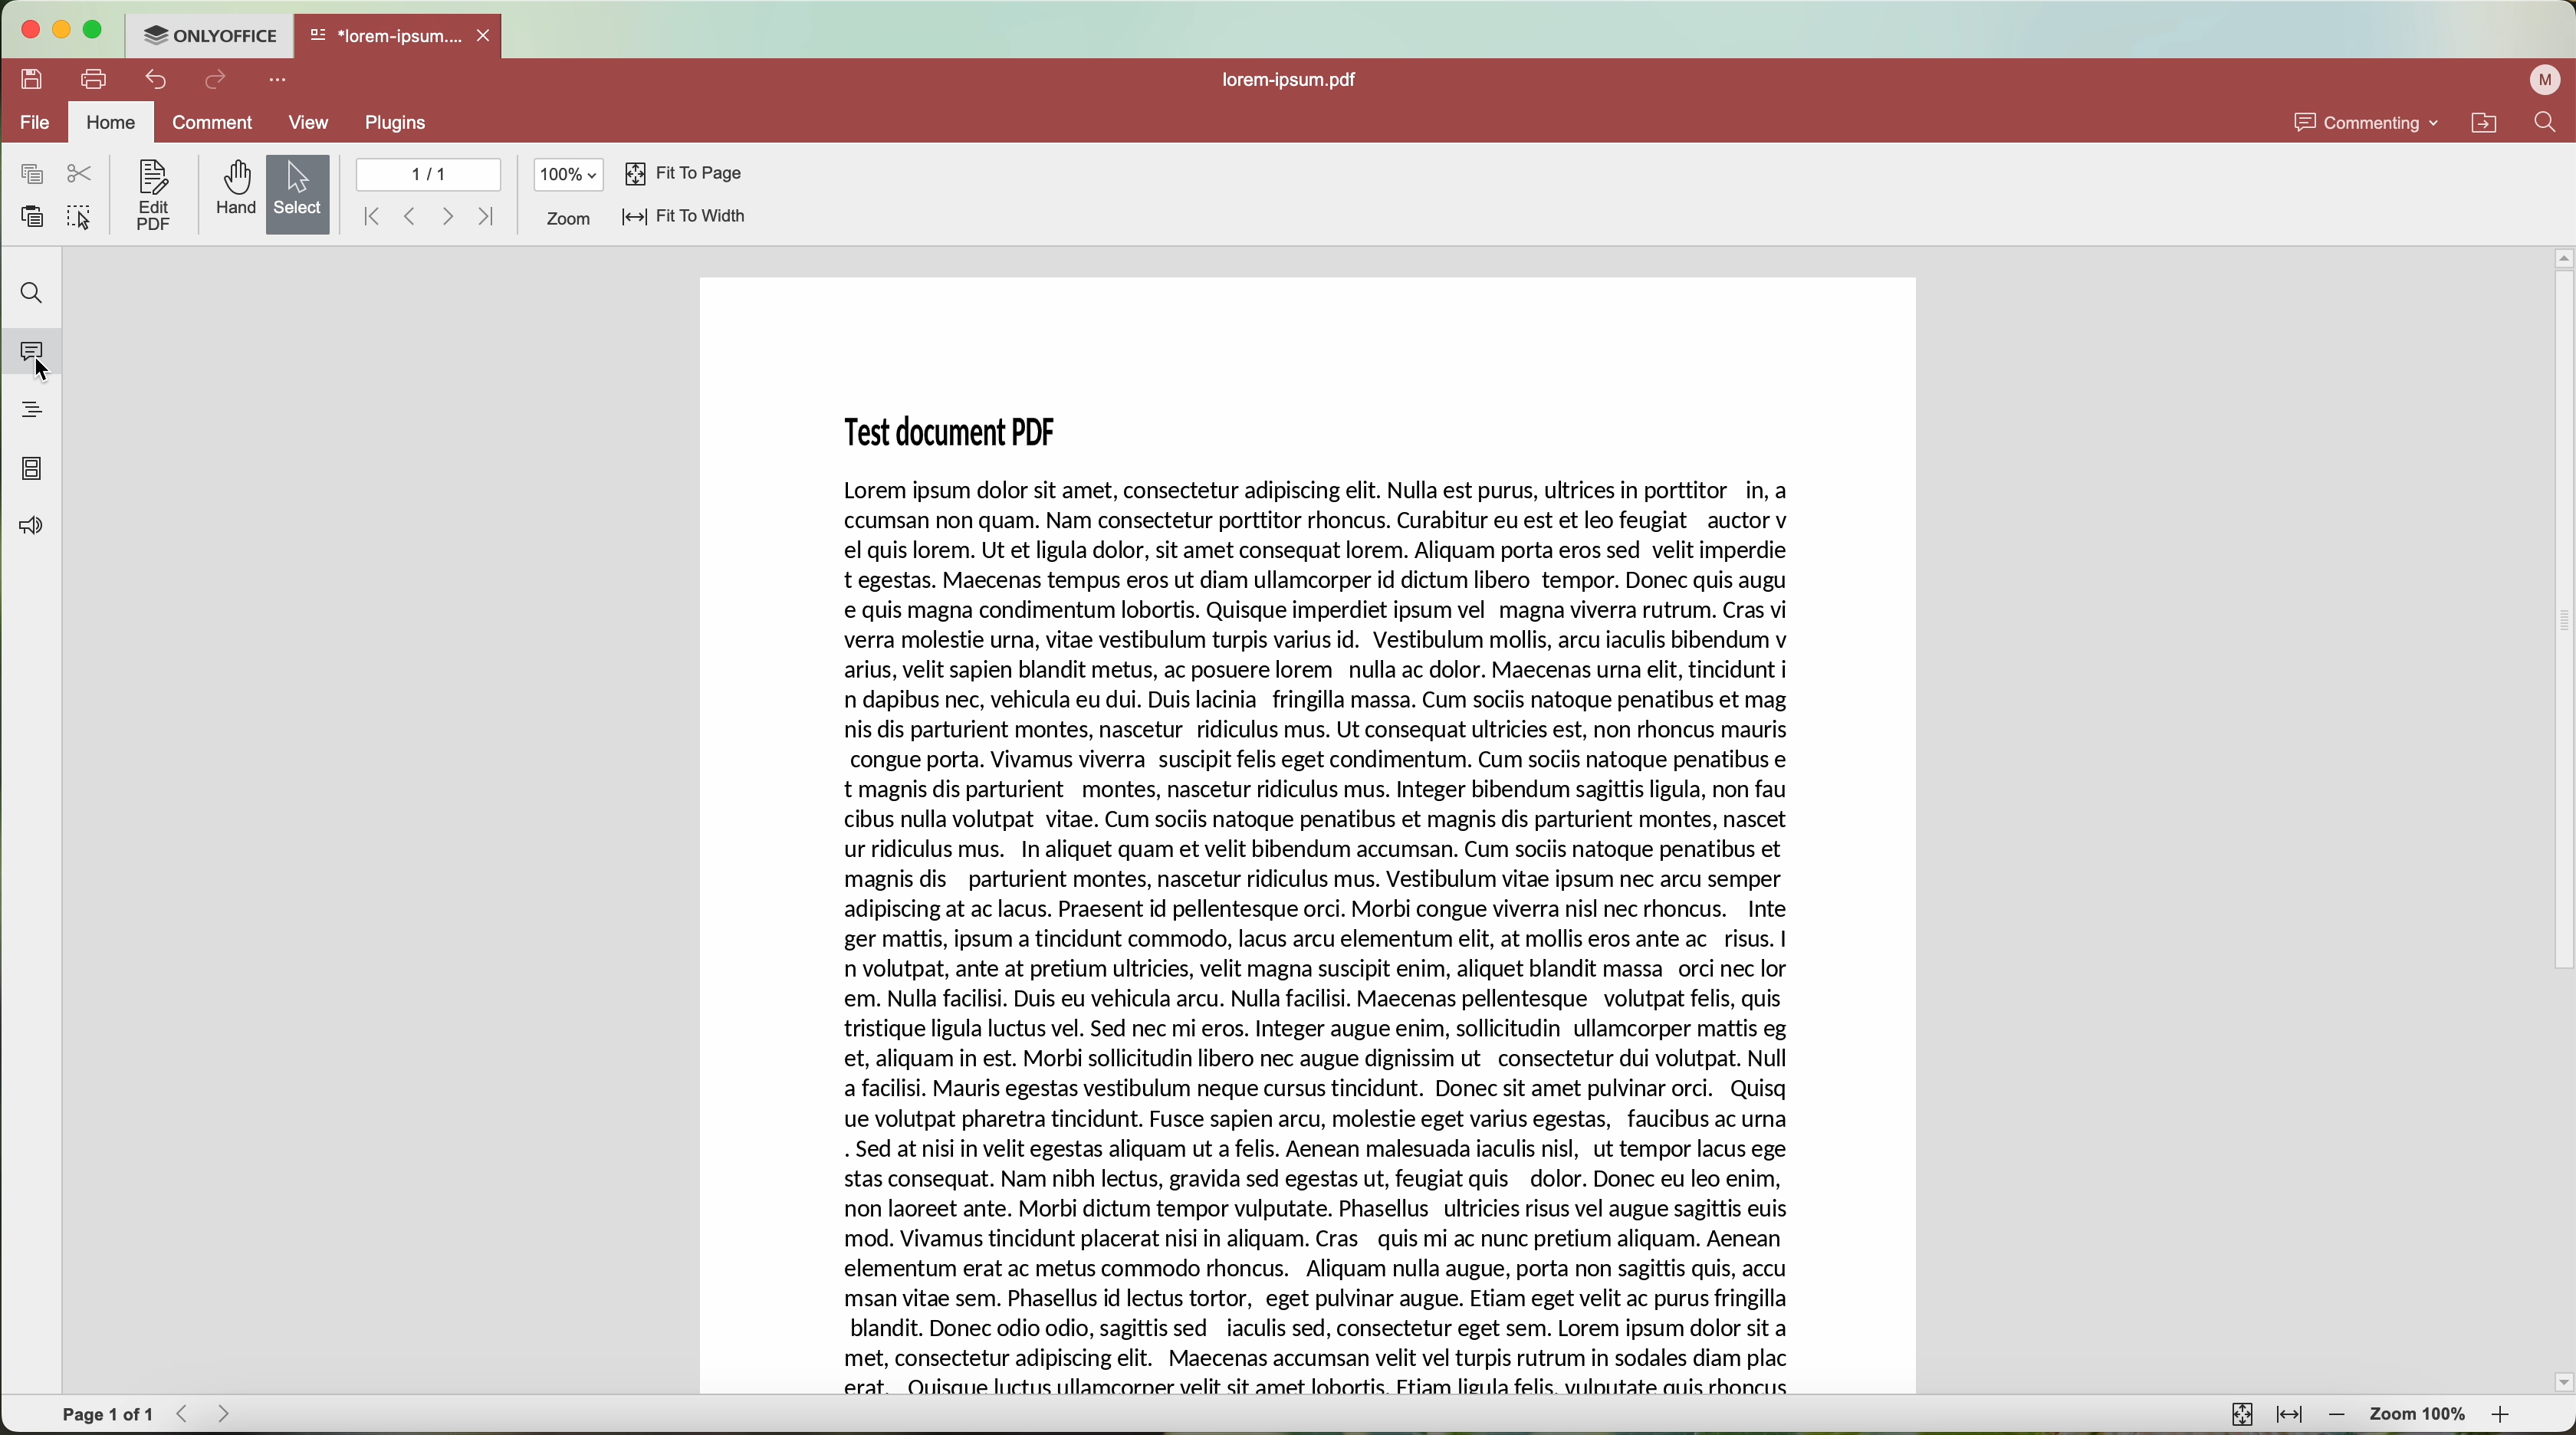  I want to click on fit to width, so click(684, 219).